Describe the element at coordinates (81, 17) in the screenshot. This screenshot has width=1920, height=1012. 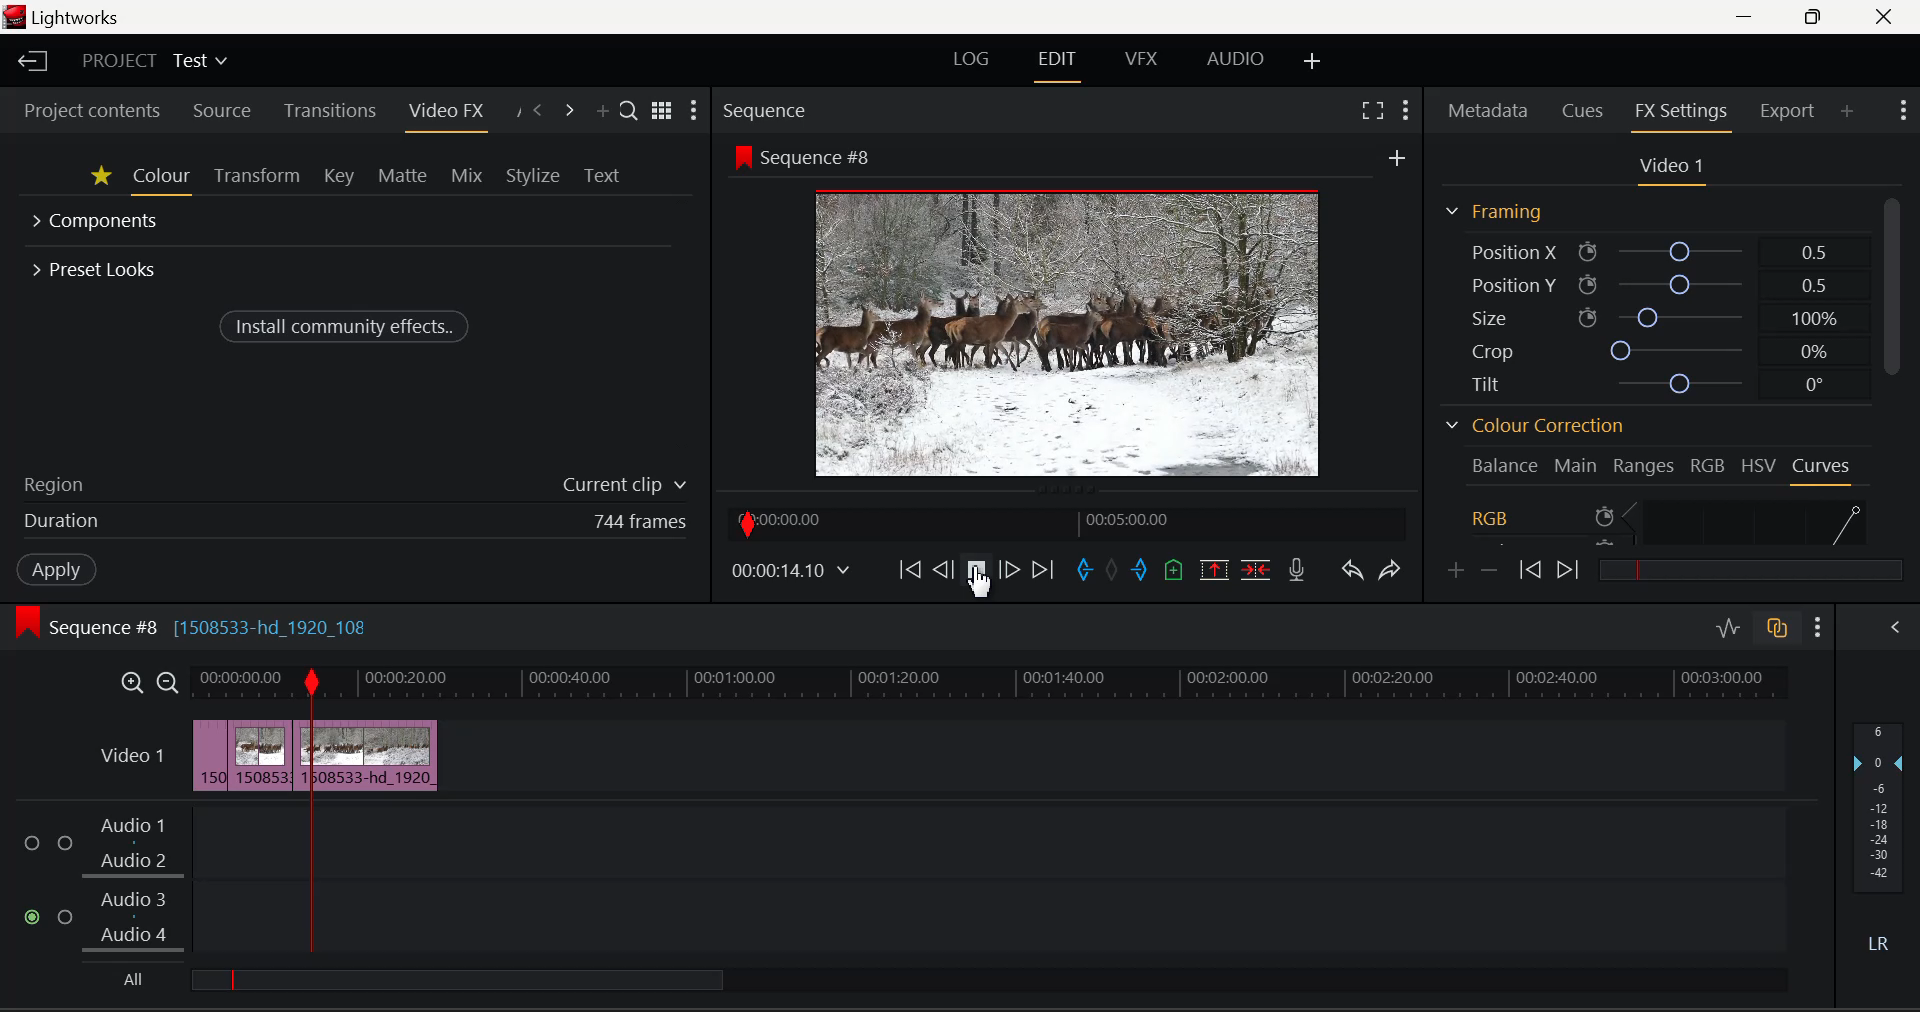
I see `Lightworks` at that location.